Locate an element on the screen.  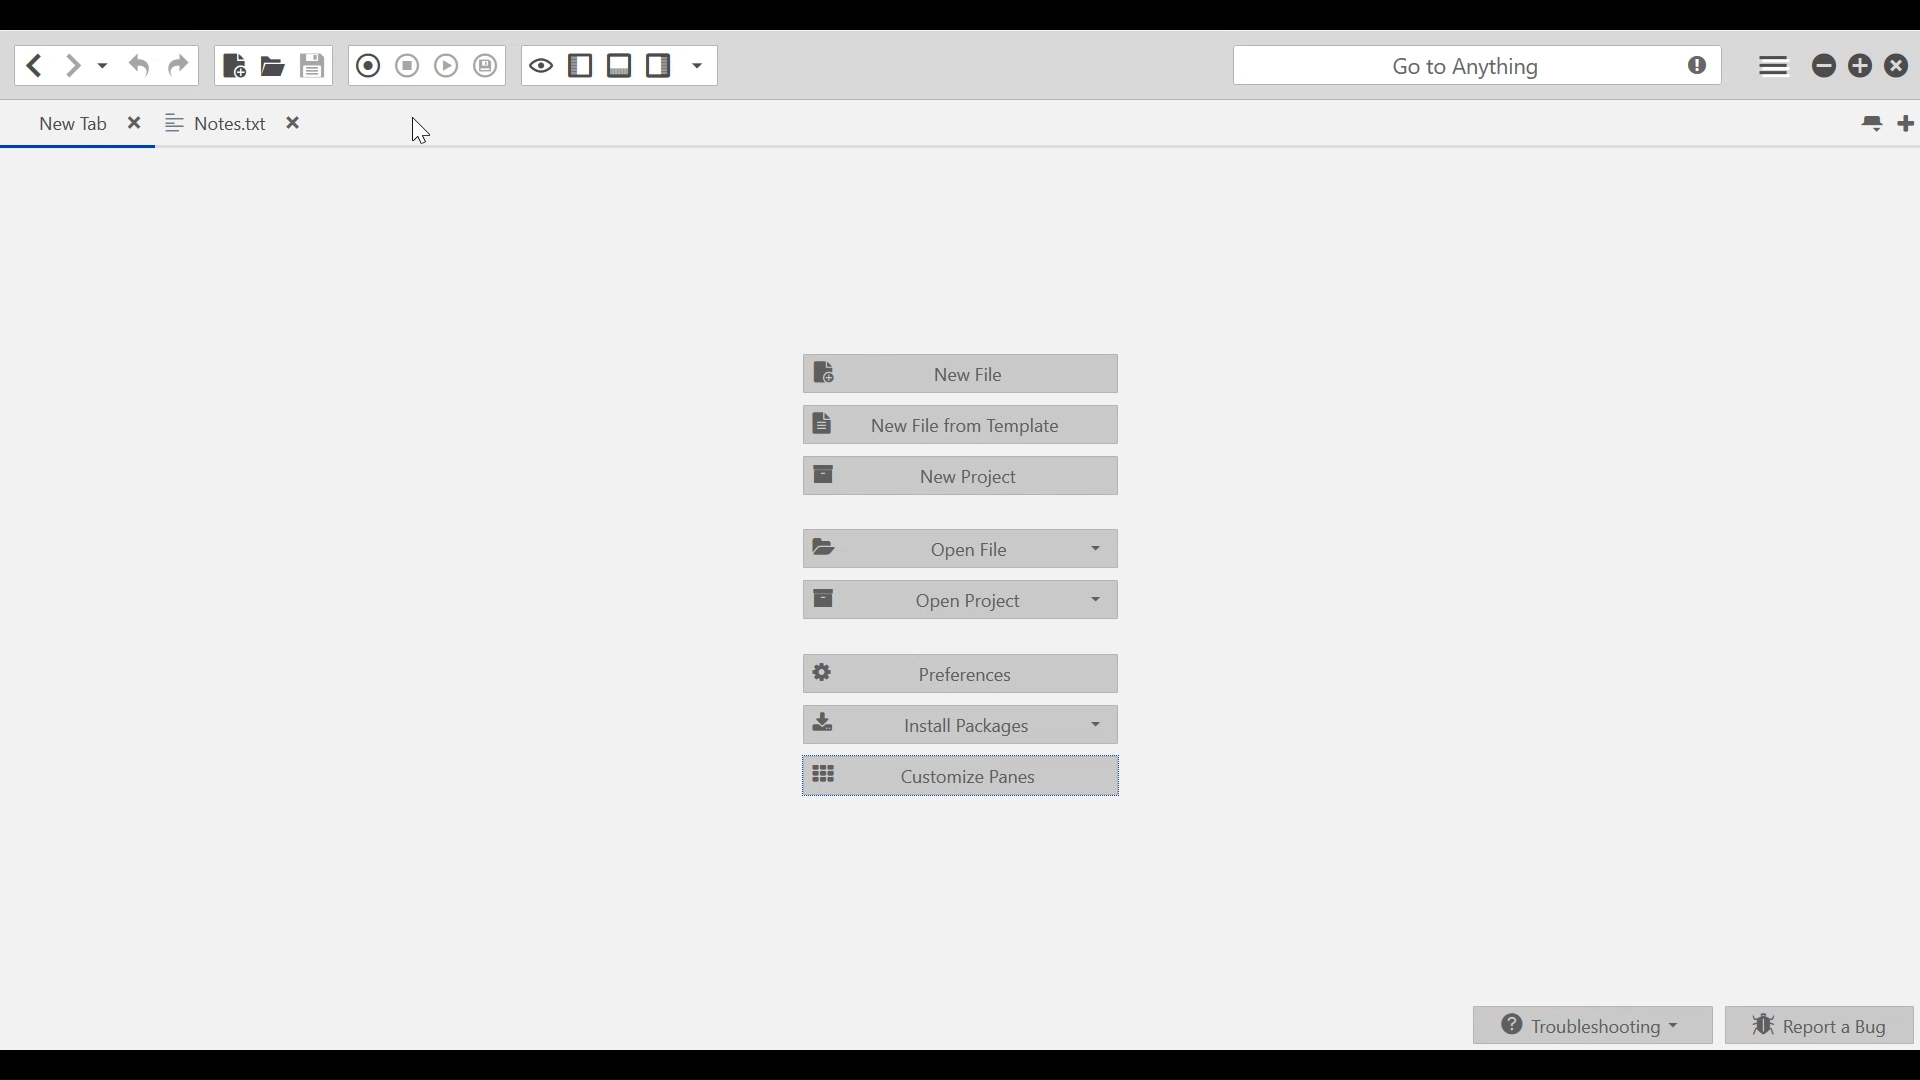
Redo last Action is located at coordinates (178, 65).